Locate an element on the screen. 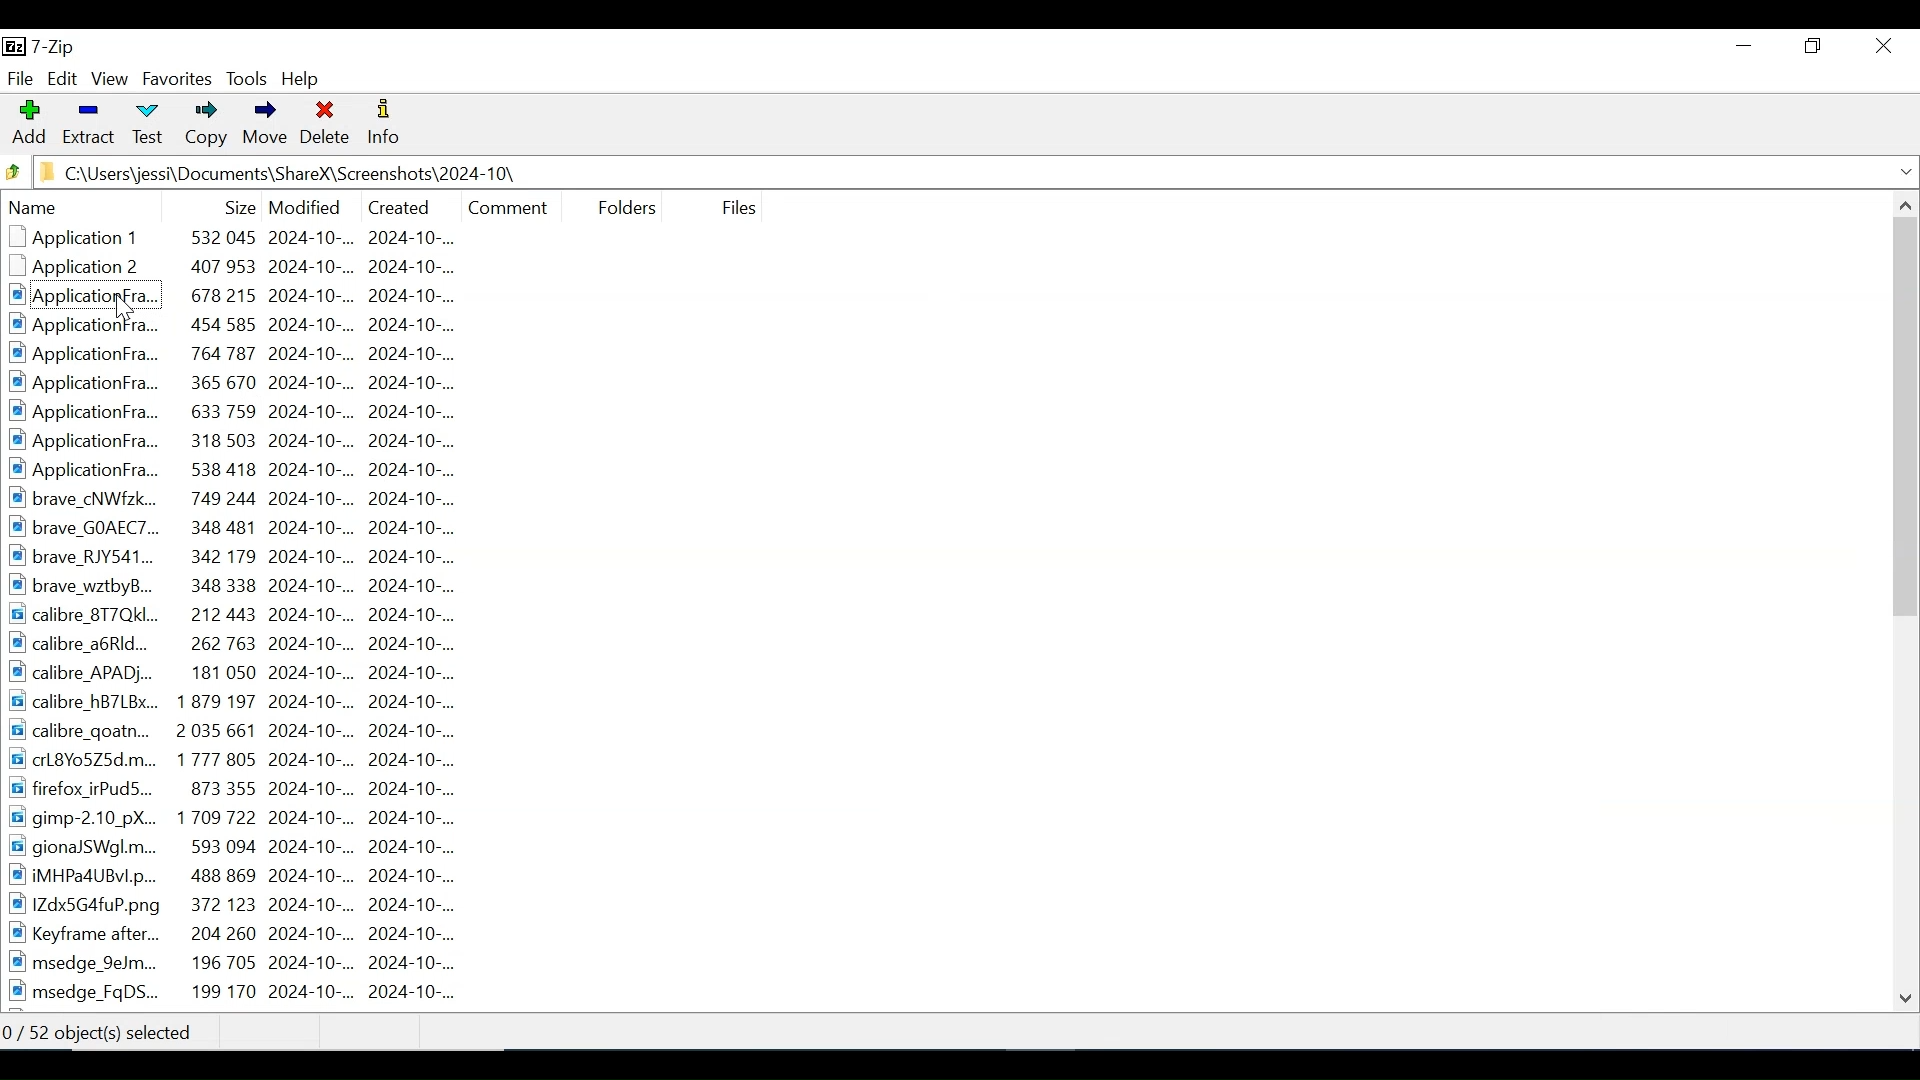 This screenshot has height=1080, width=1920. calibre_APAD... 181 050 2024-10-.. 2024-10-... is located at coordinates (253, 675).